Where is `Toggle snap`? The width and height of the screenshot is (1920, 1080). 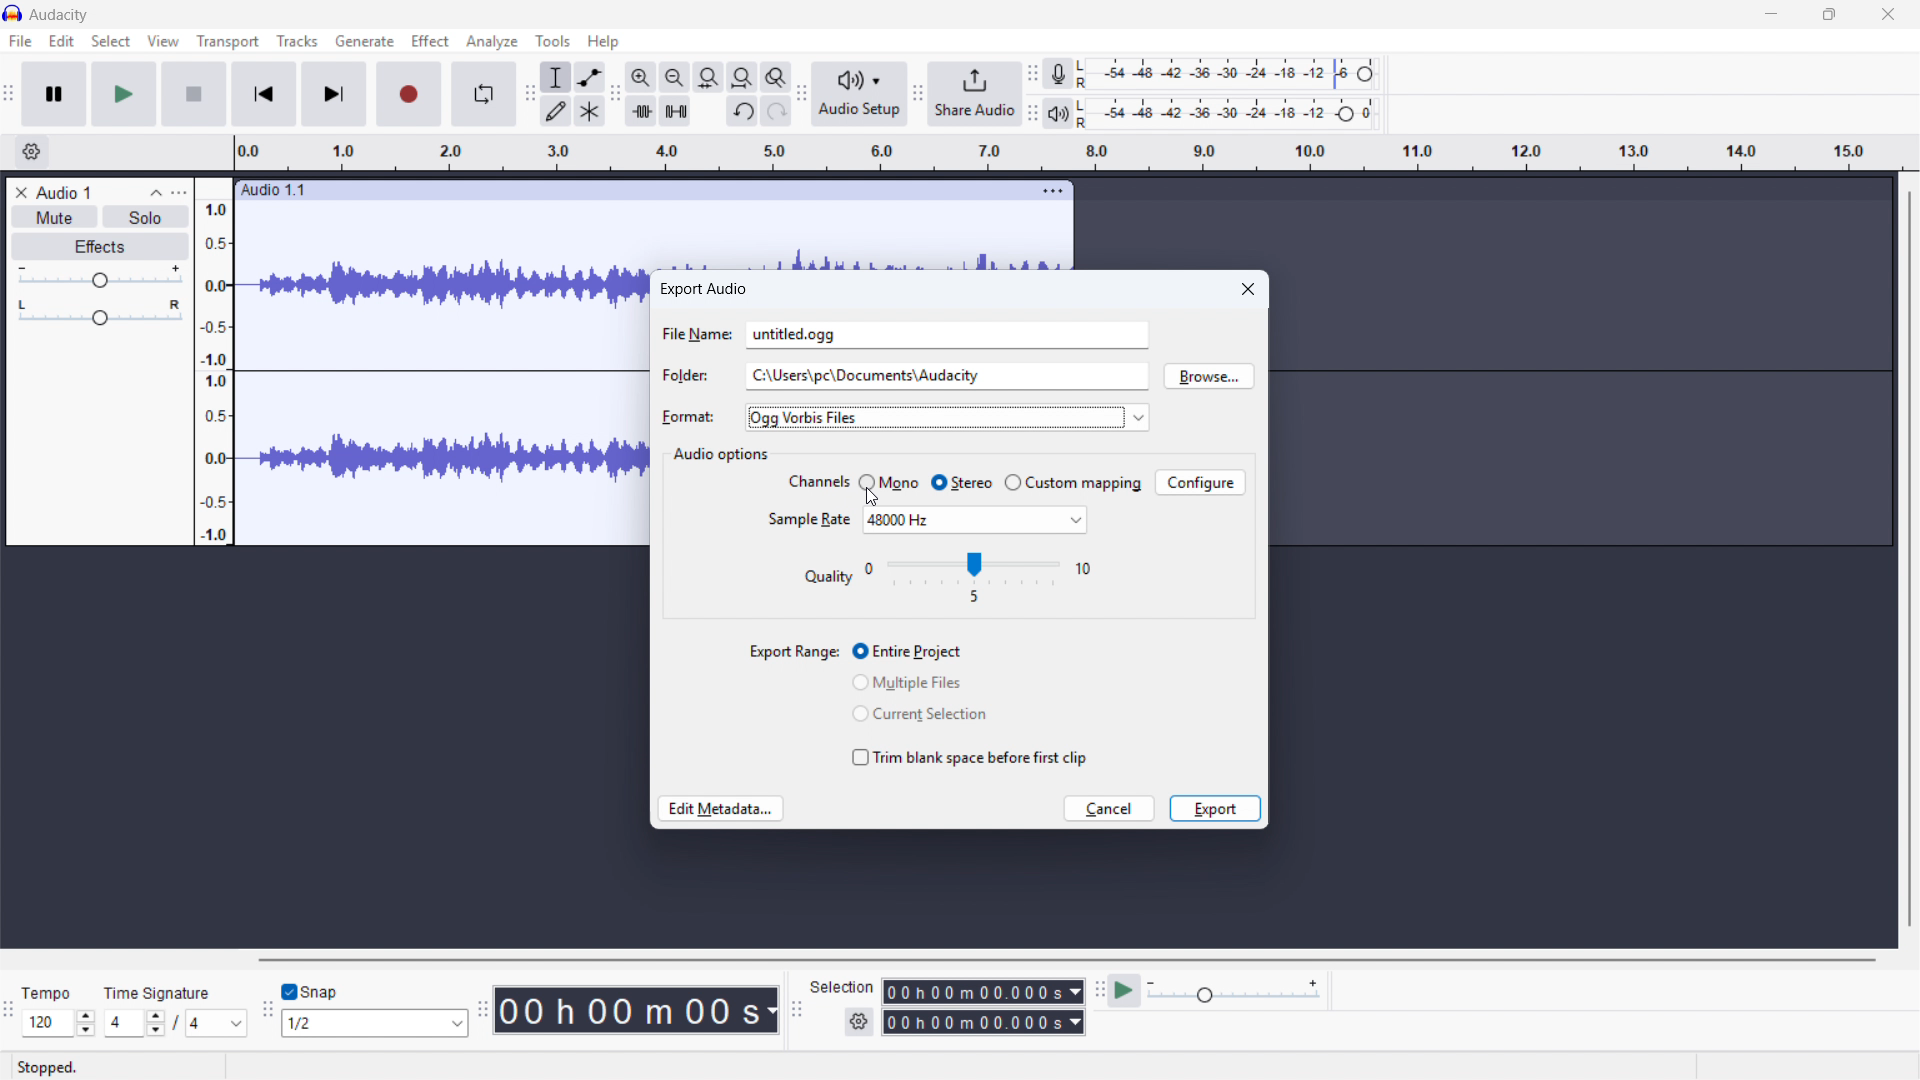
Toggle snap is located at coordinates (310, 992).